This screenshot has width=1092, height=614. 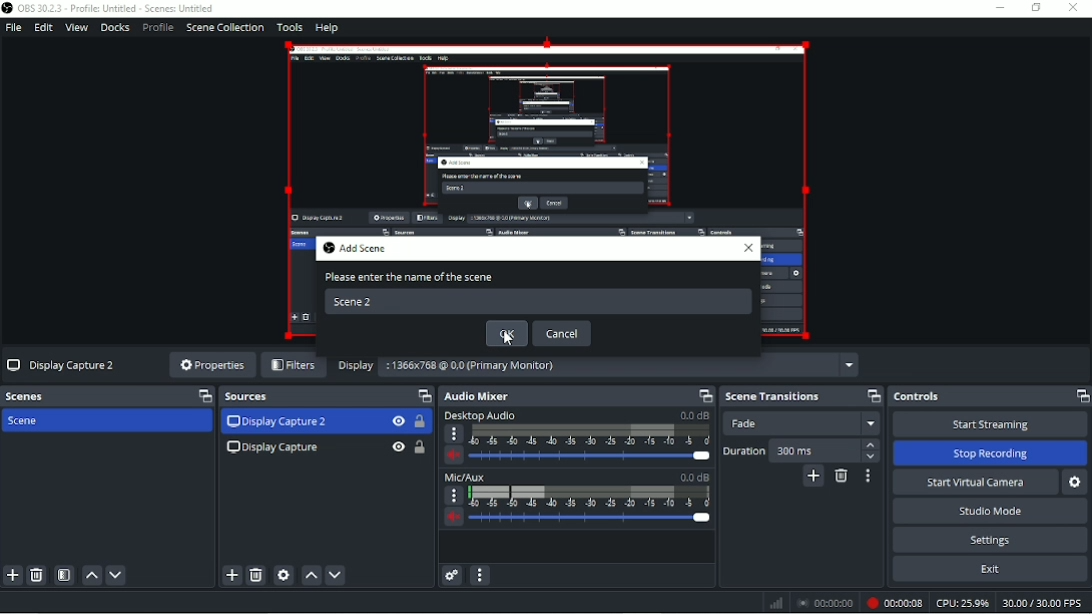 I want to click on Add scene, so click(x=11, y=576).